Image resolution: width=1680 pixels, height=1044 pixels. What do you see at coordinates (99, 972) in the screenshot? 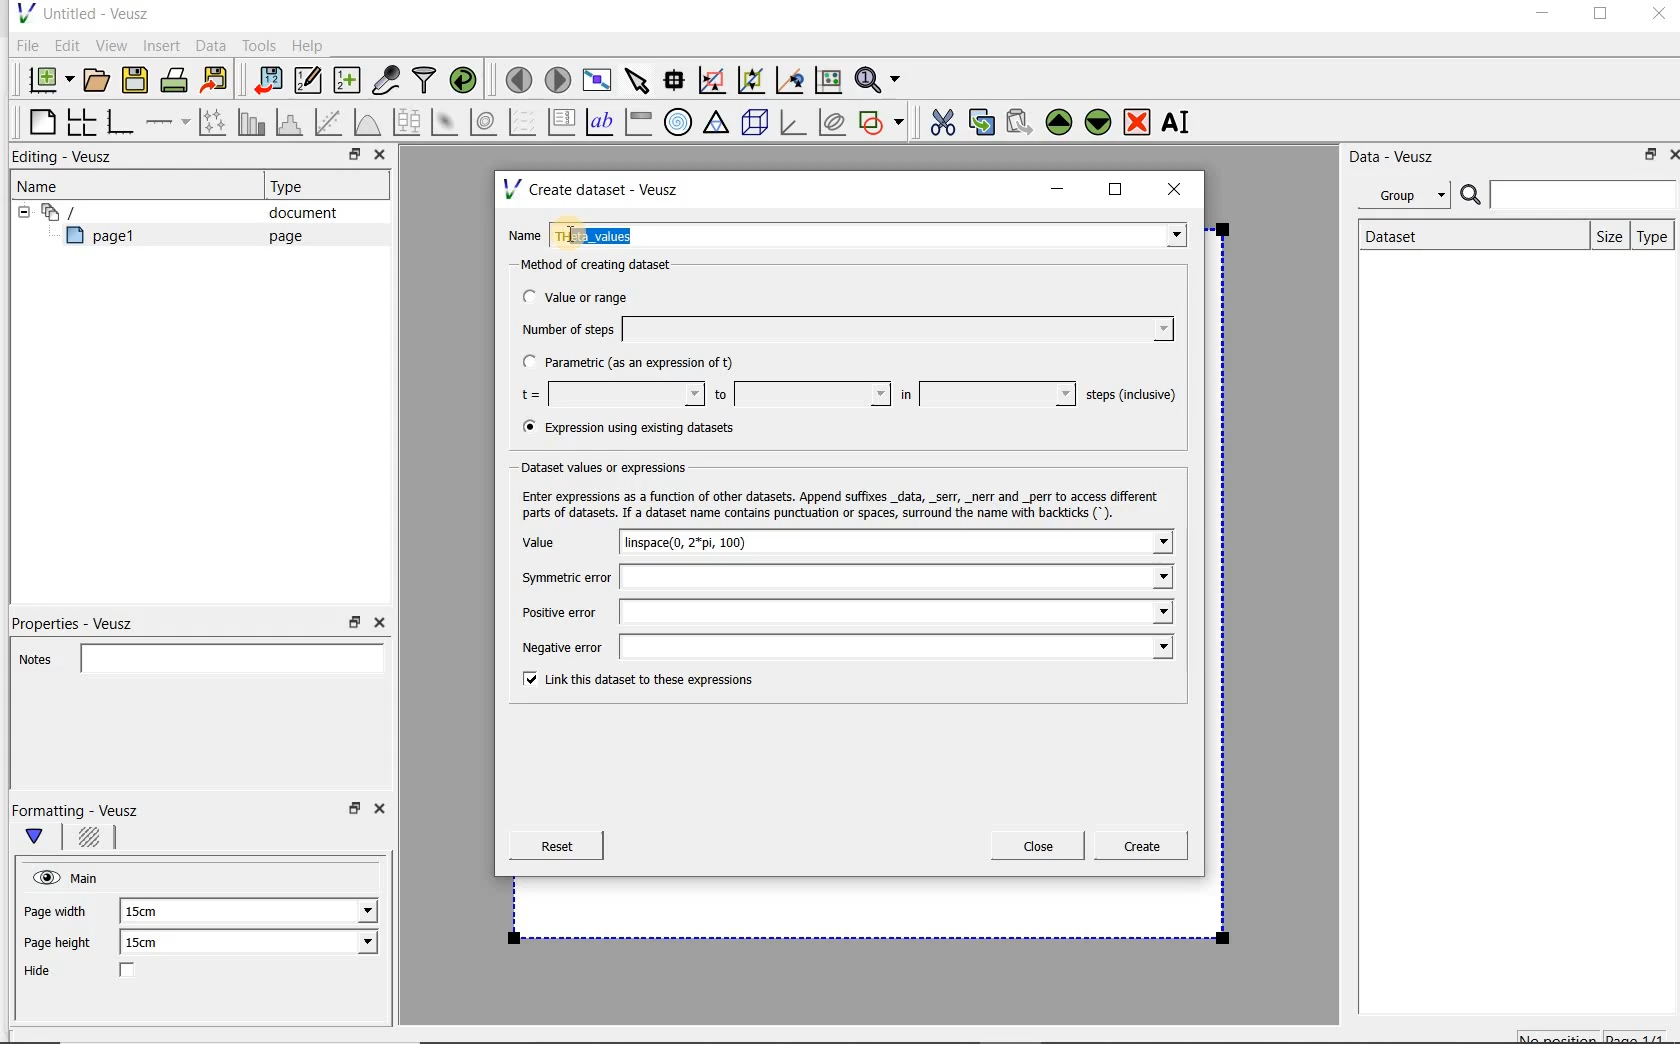
I see `Hide` at bounding box center [99, 972].